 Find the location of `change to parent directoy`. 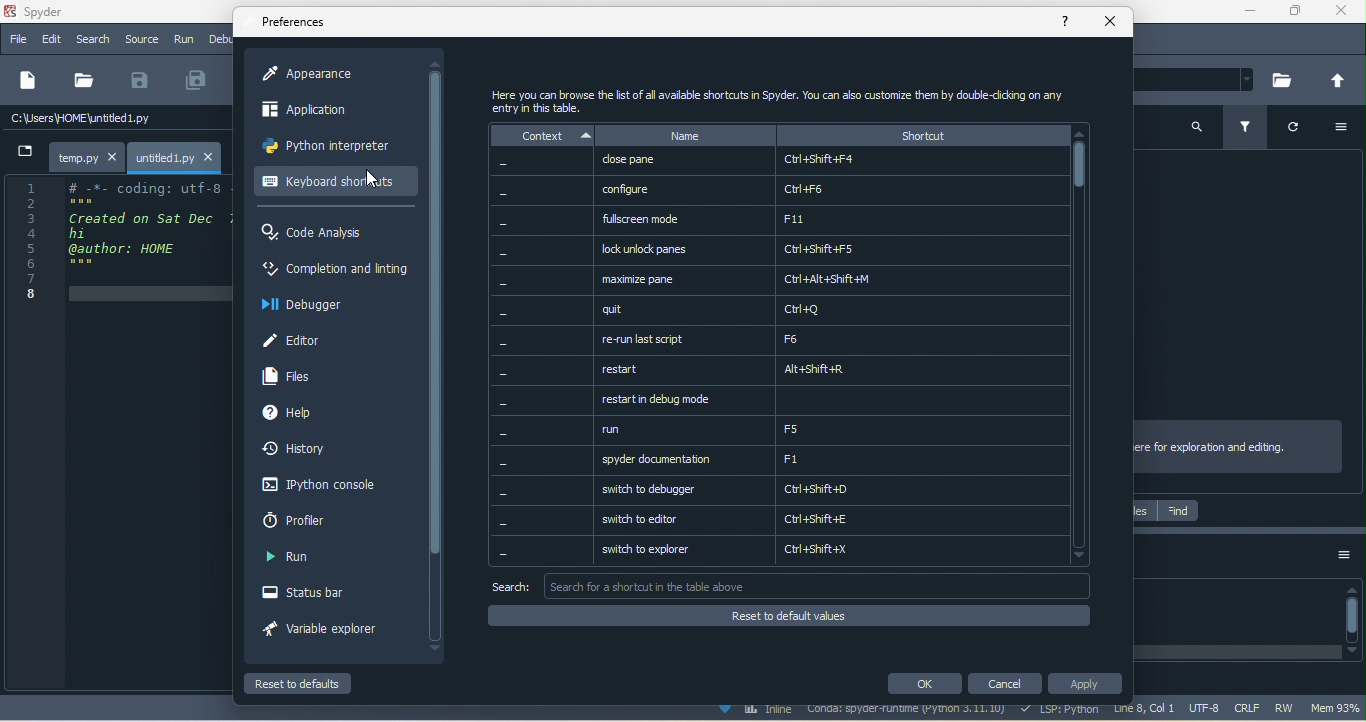

change to parent directoy is located at coordinates (1336, 80).